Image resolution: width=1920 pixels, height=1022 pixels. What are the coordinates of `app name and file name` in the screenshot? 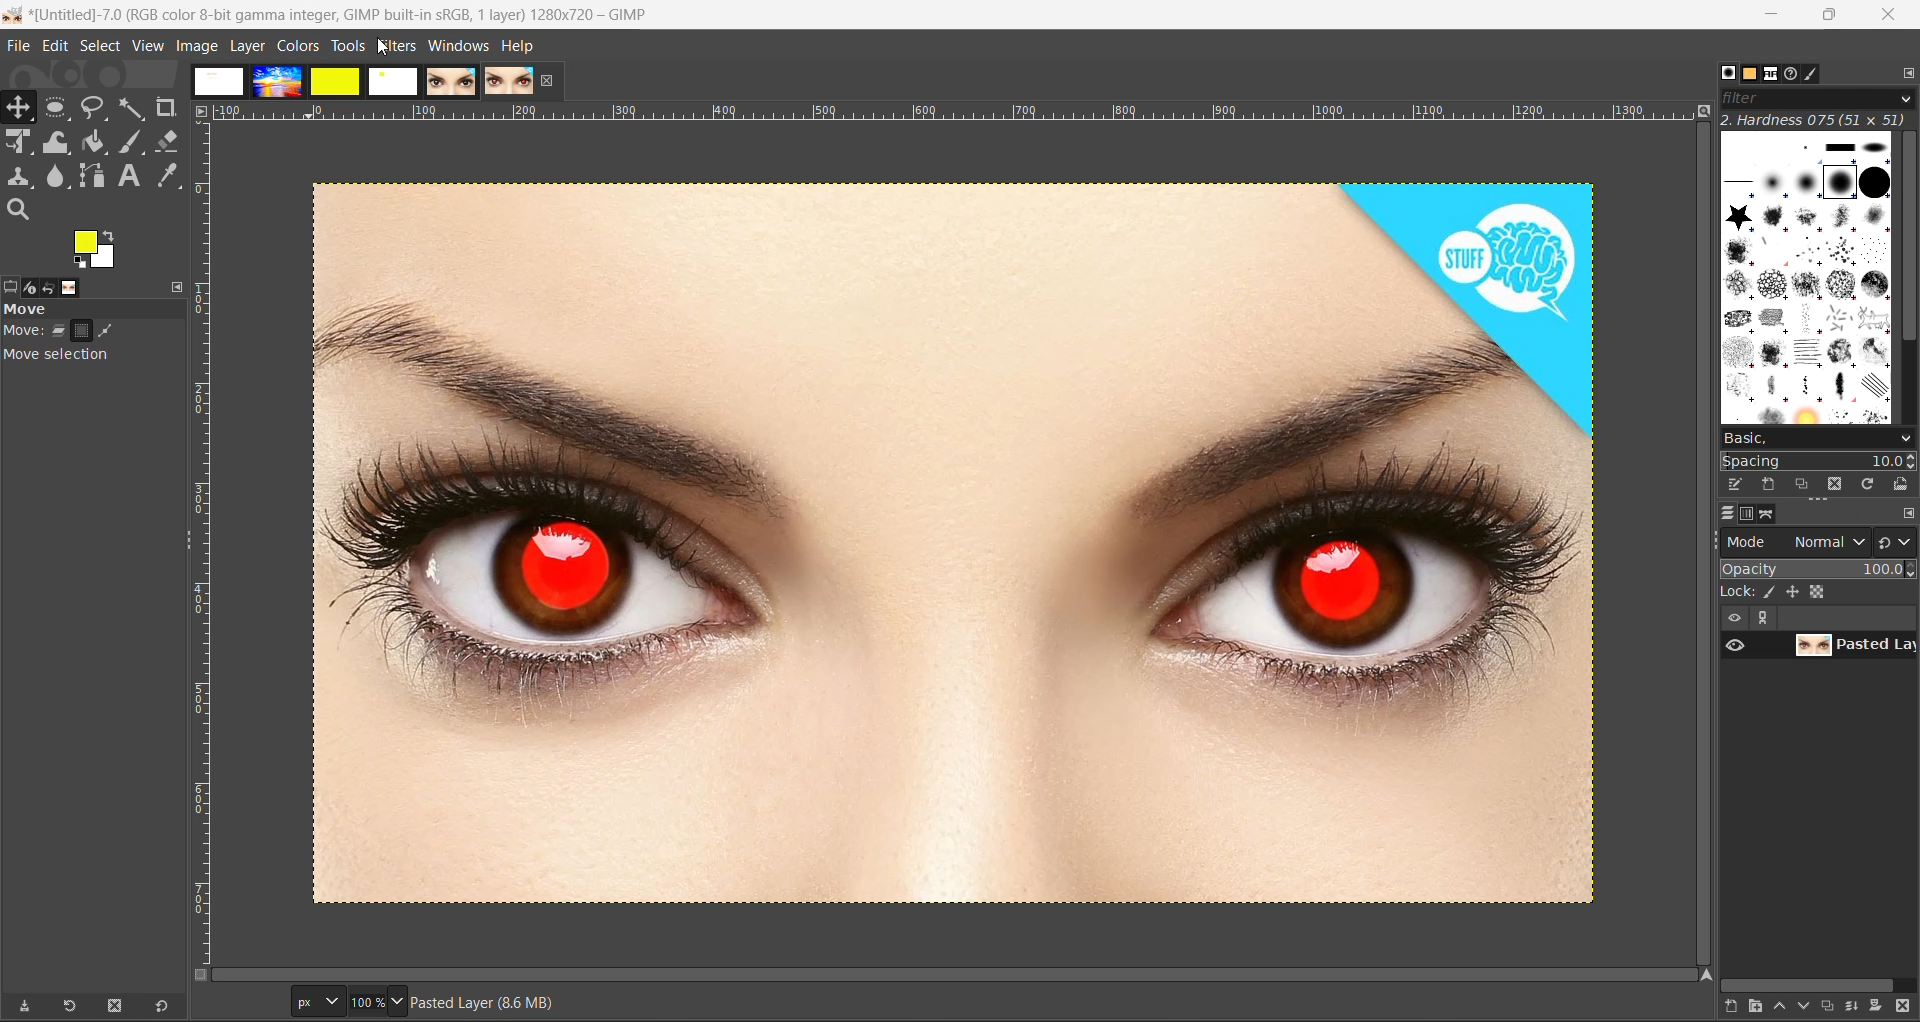 It's located at (335, 12).